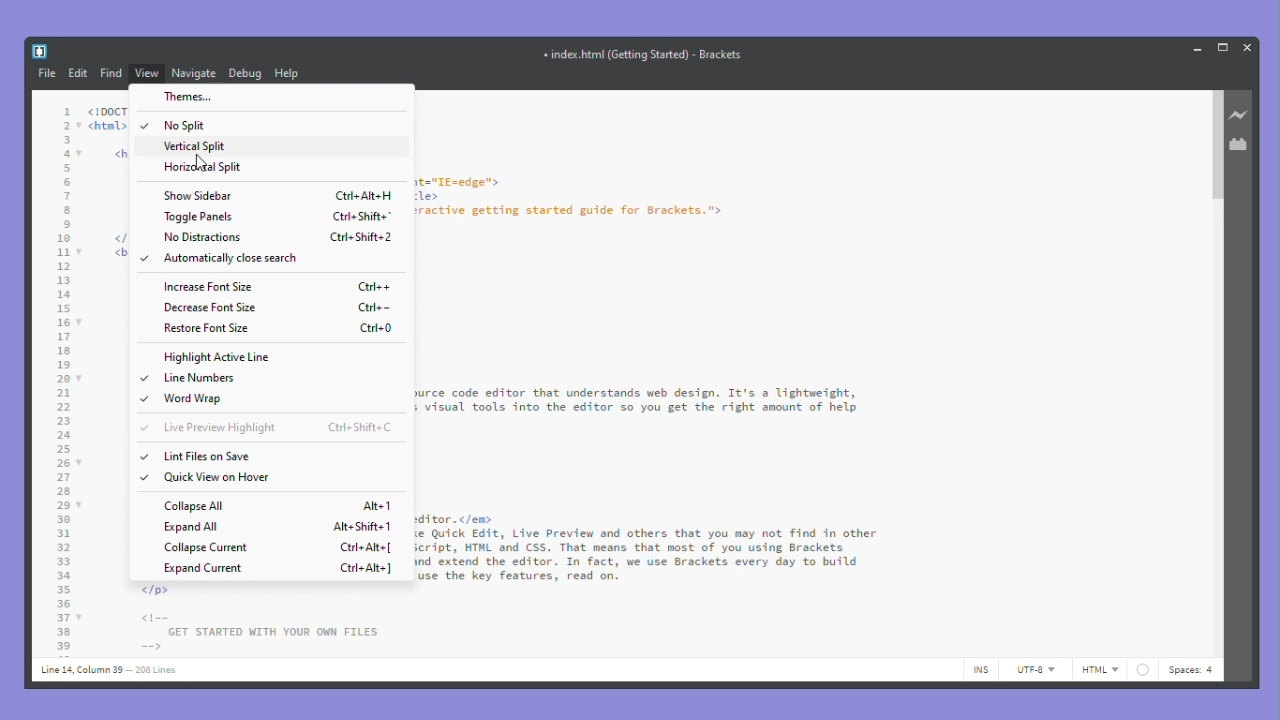  I want to click on Highlight active line, so click(218, 358).